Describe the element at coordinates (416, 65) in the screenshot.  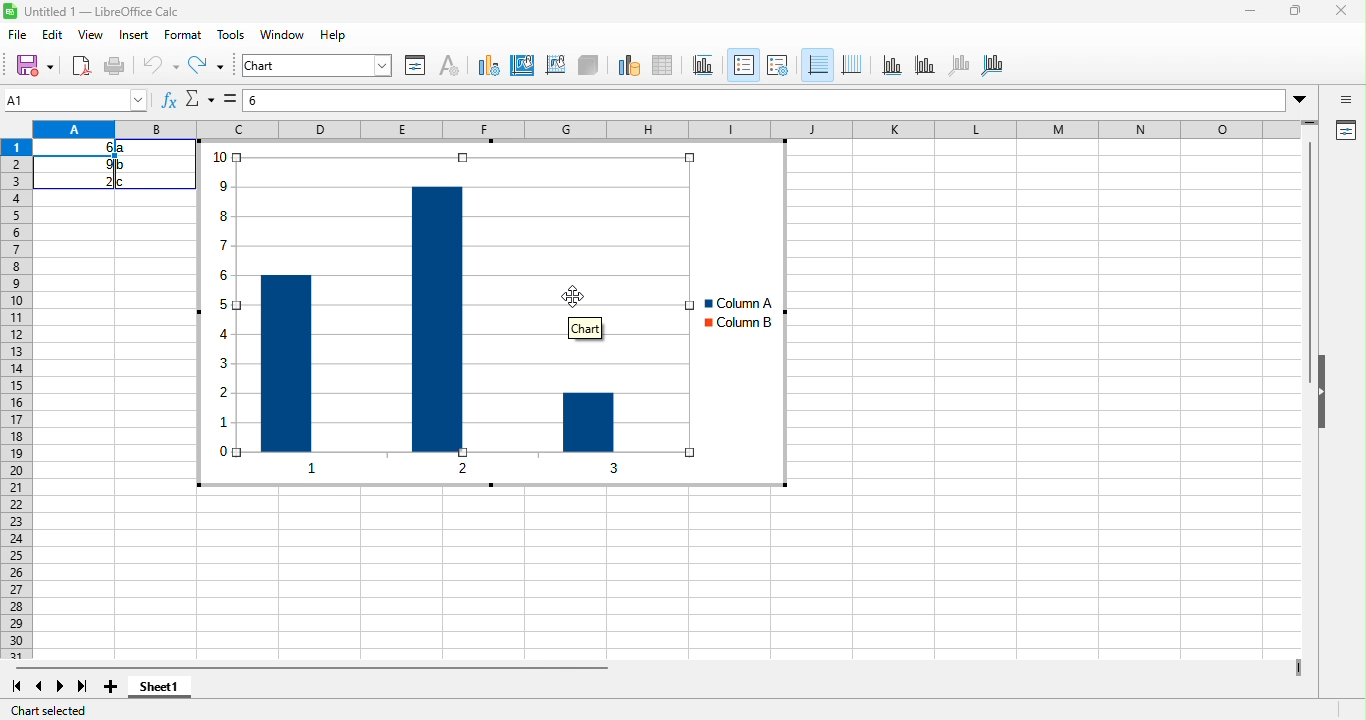
I see `properties` at that location.